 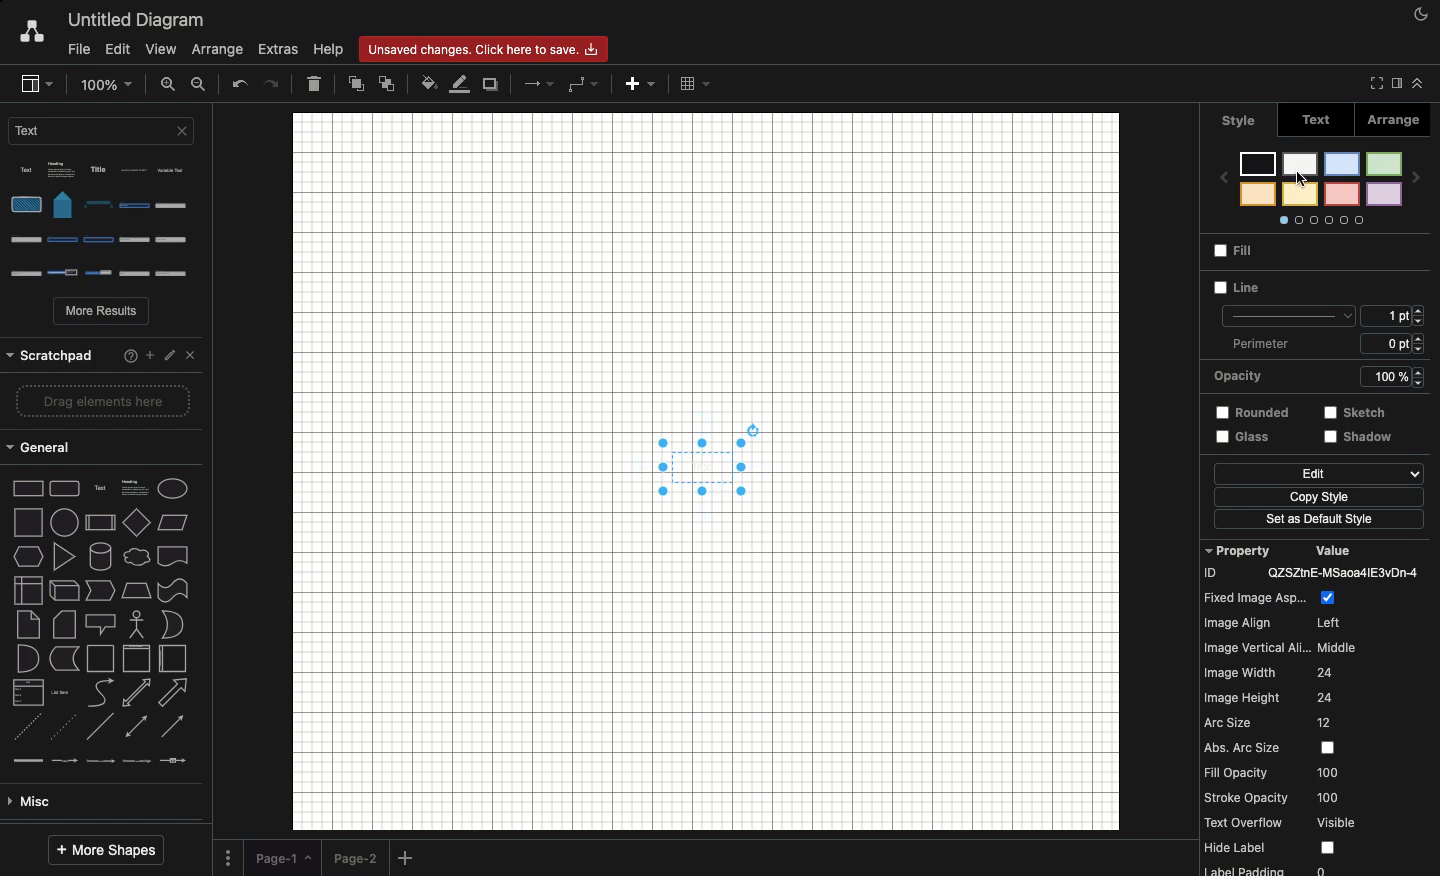 I want to click on shape, so click(x=104, y=516).